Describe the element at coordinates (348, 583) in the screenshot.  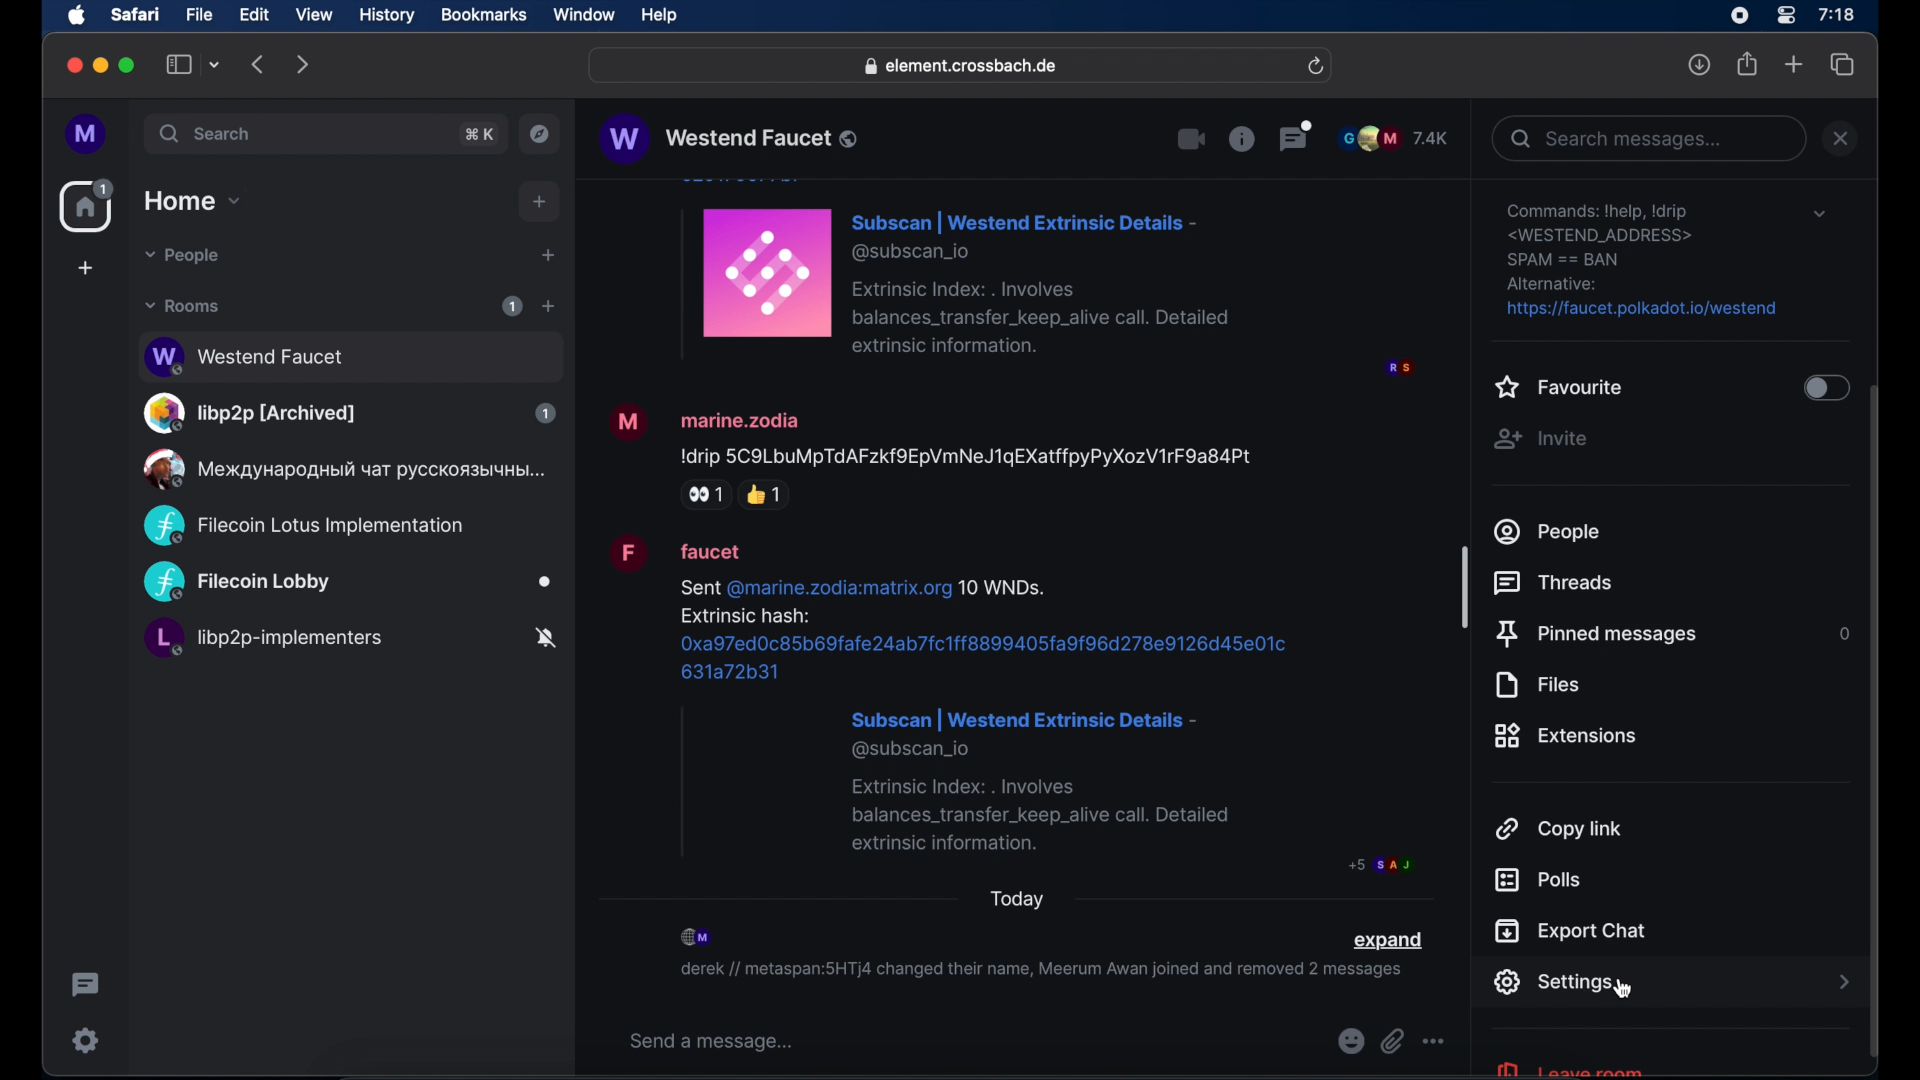
I see `public room` at that location.